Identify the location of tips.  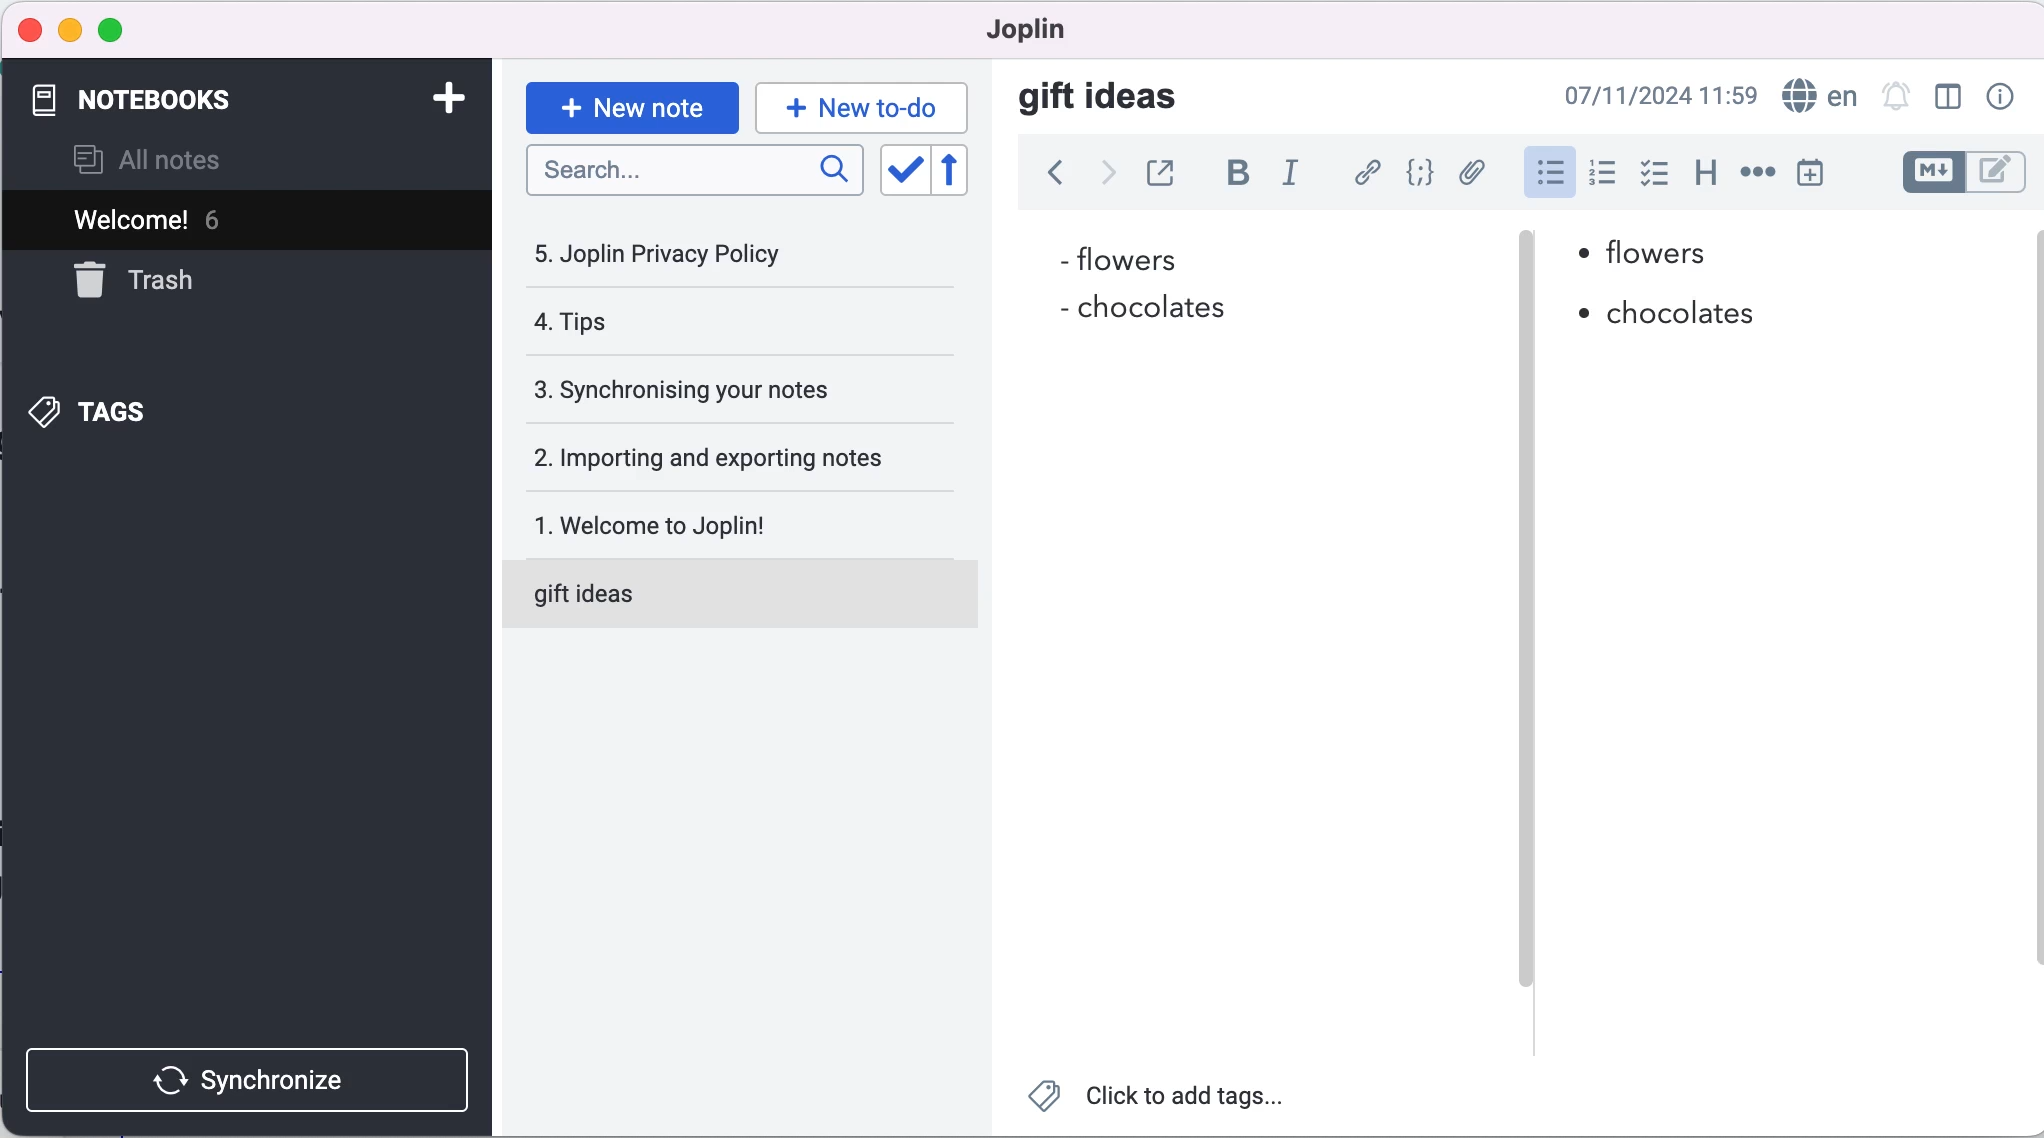
(686, 324).